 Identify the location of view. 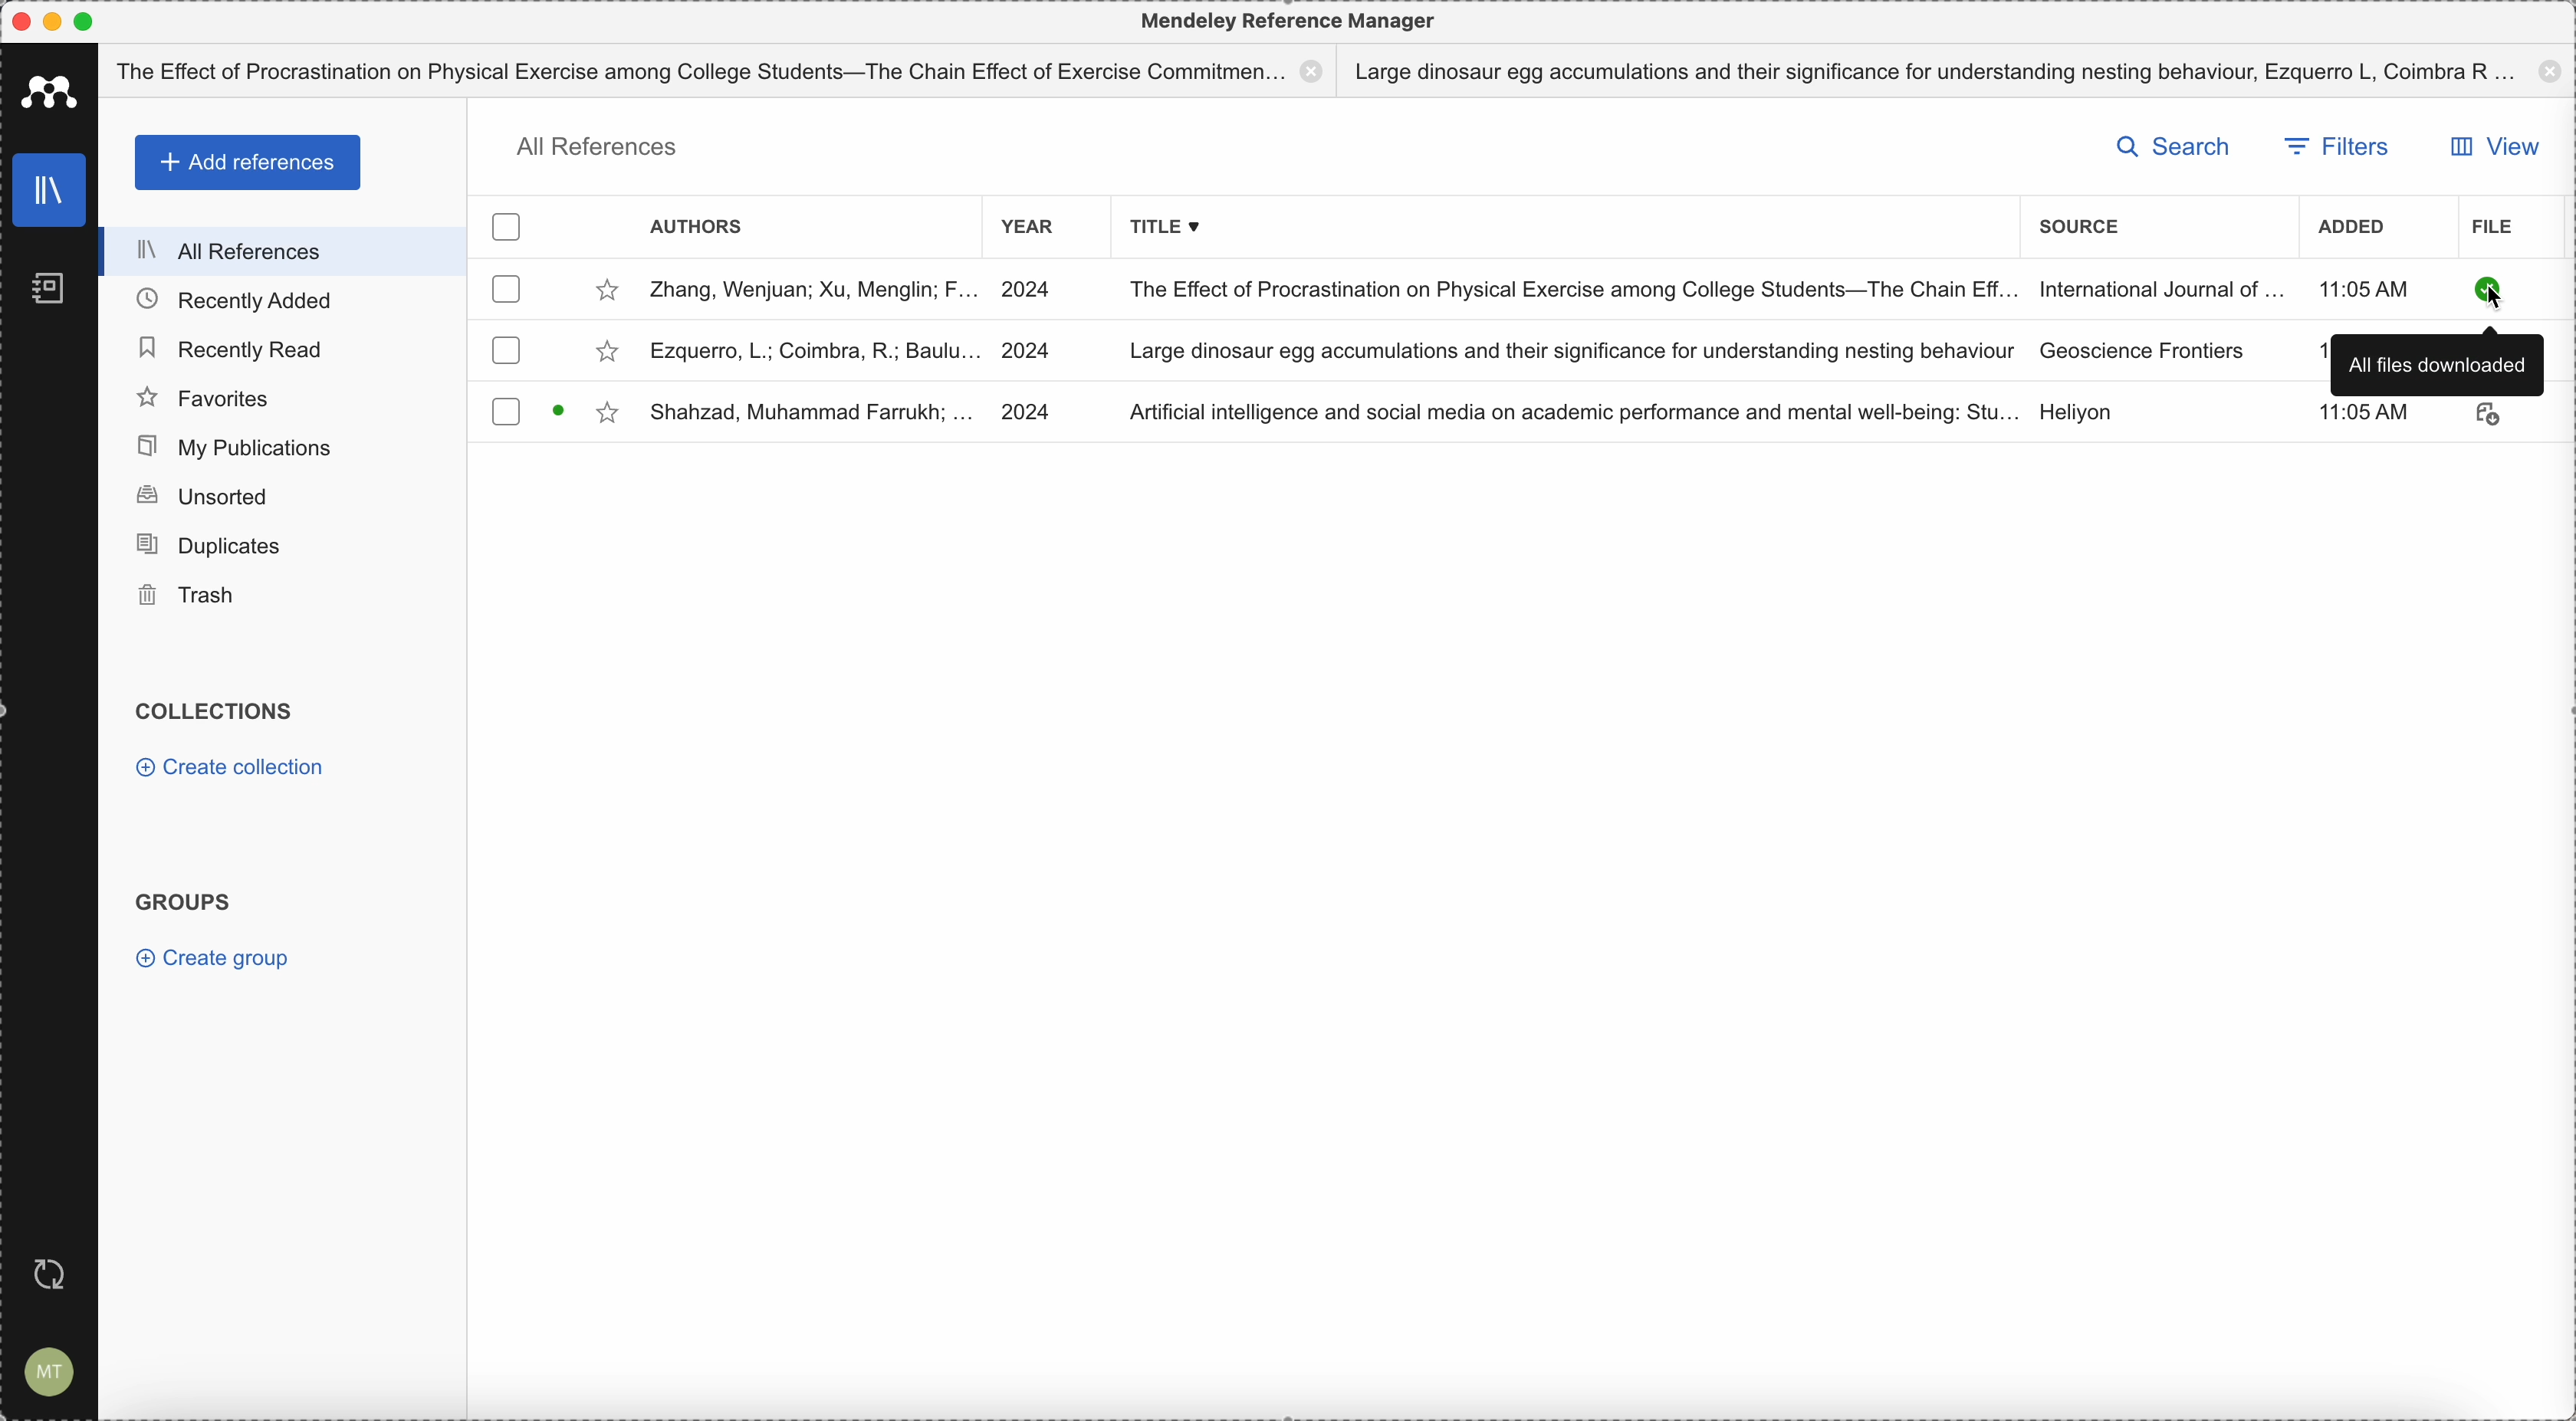
(2497, 147).